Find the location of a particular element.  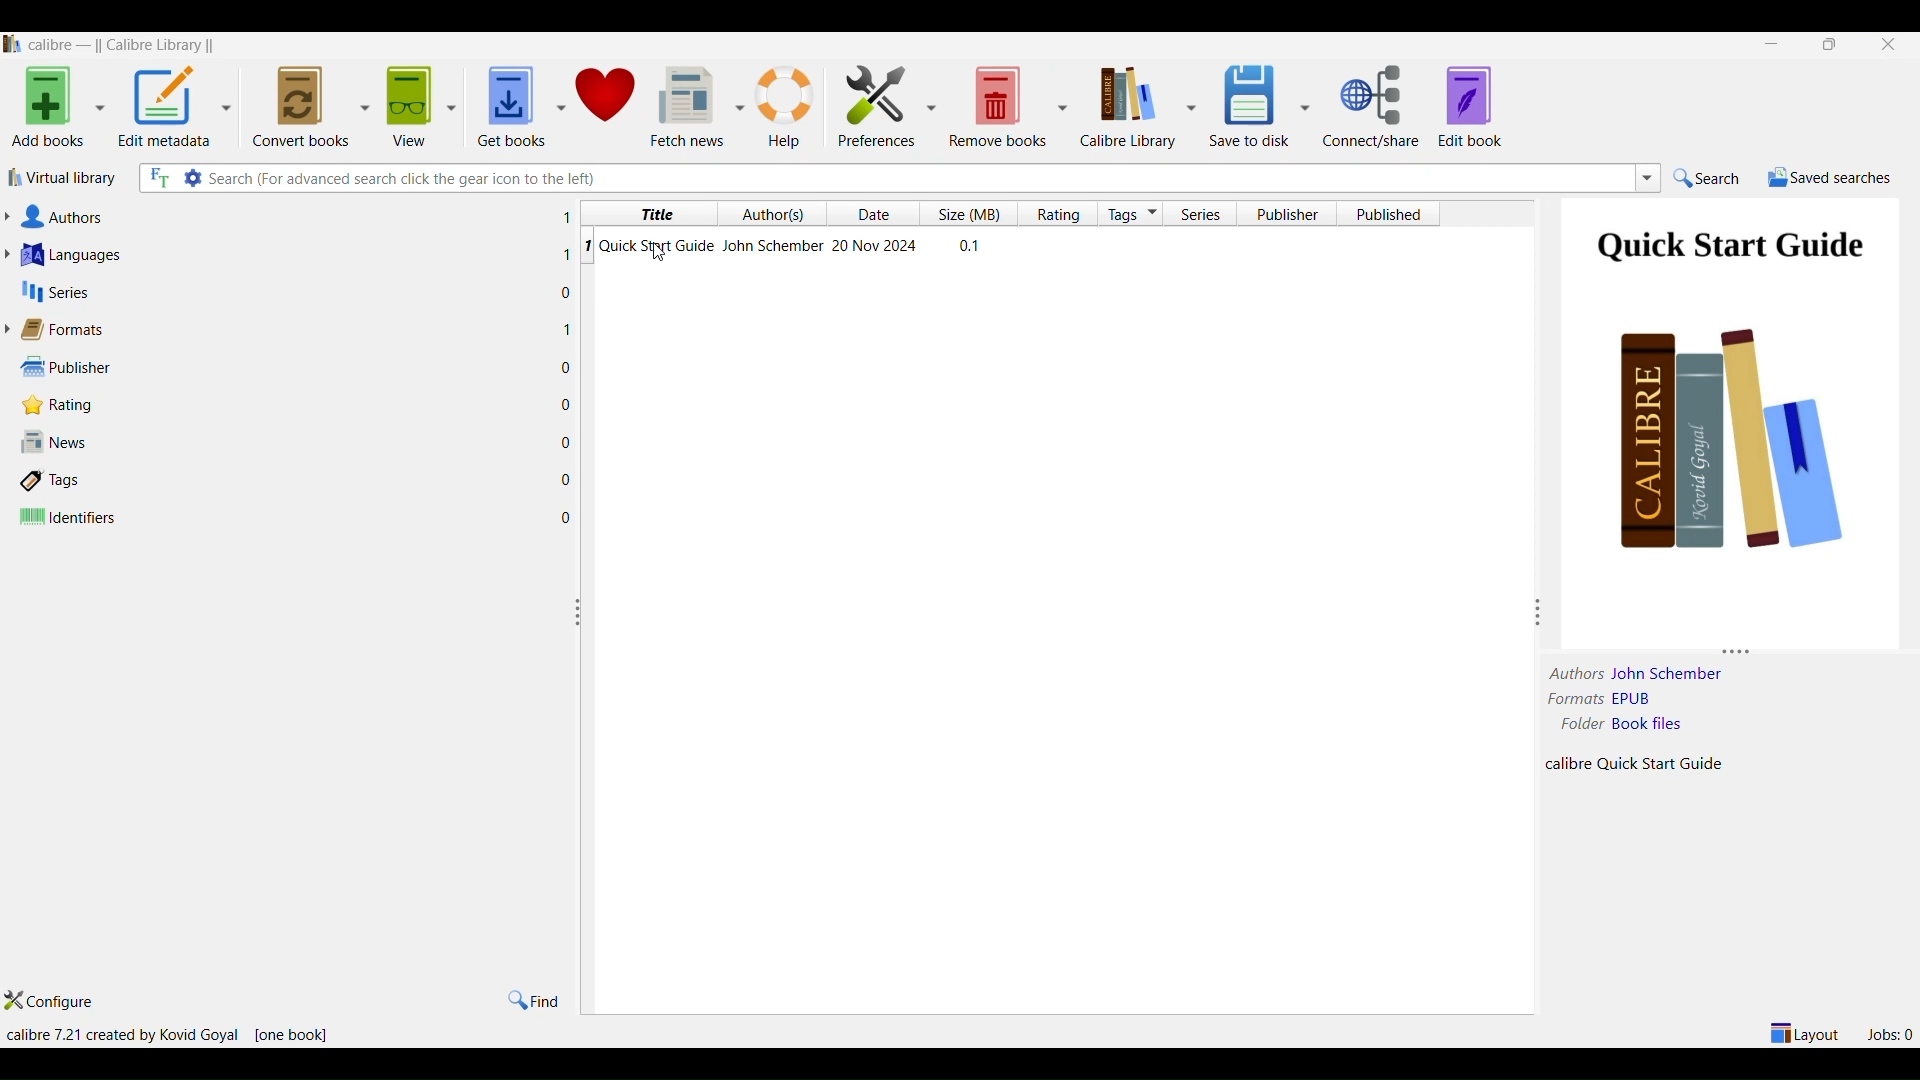

total books is located at coordinates (295, 1035).